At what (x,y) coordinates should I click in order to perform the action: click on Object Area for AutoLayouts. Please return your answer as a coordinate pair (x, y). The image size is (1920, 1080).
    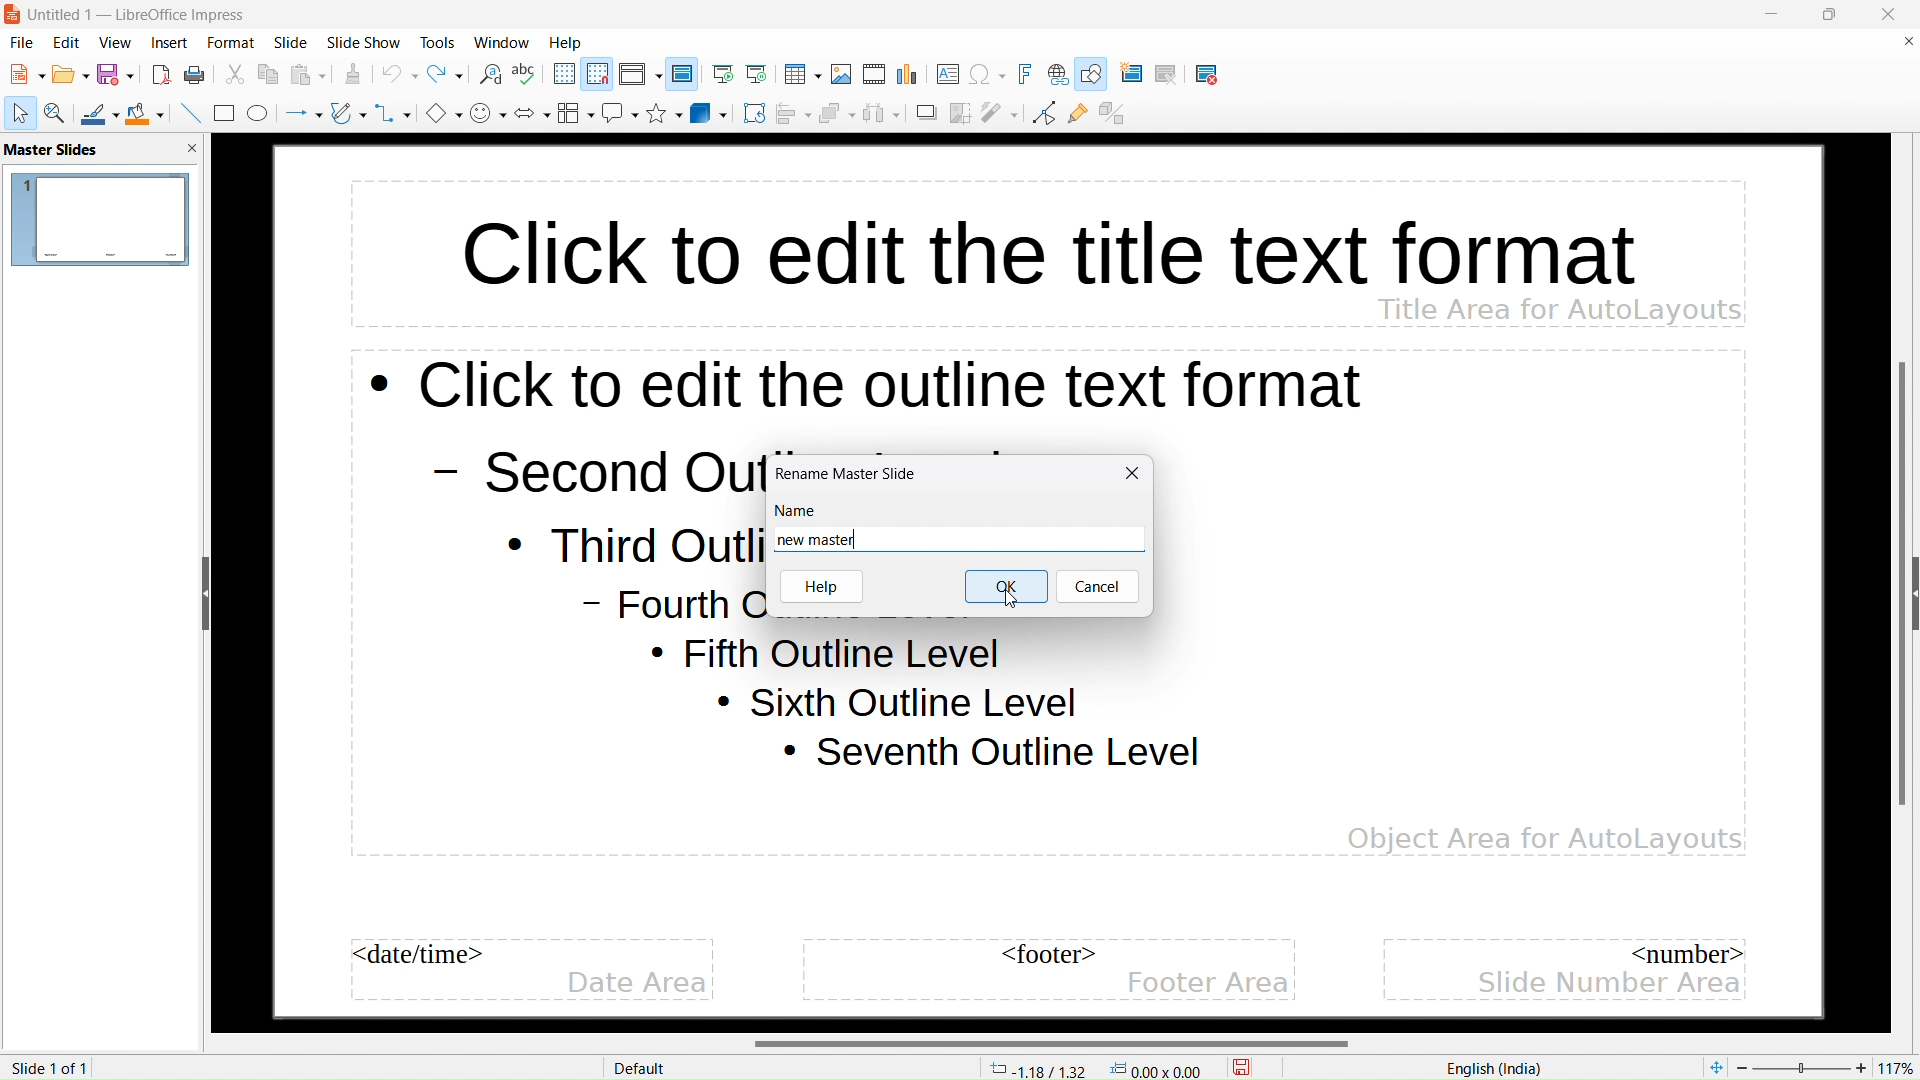
    Looking at the image, I should click on (1544, 829).